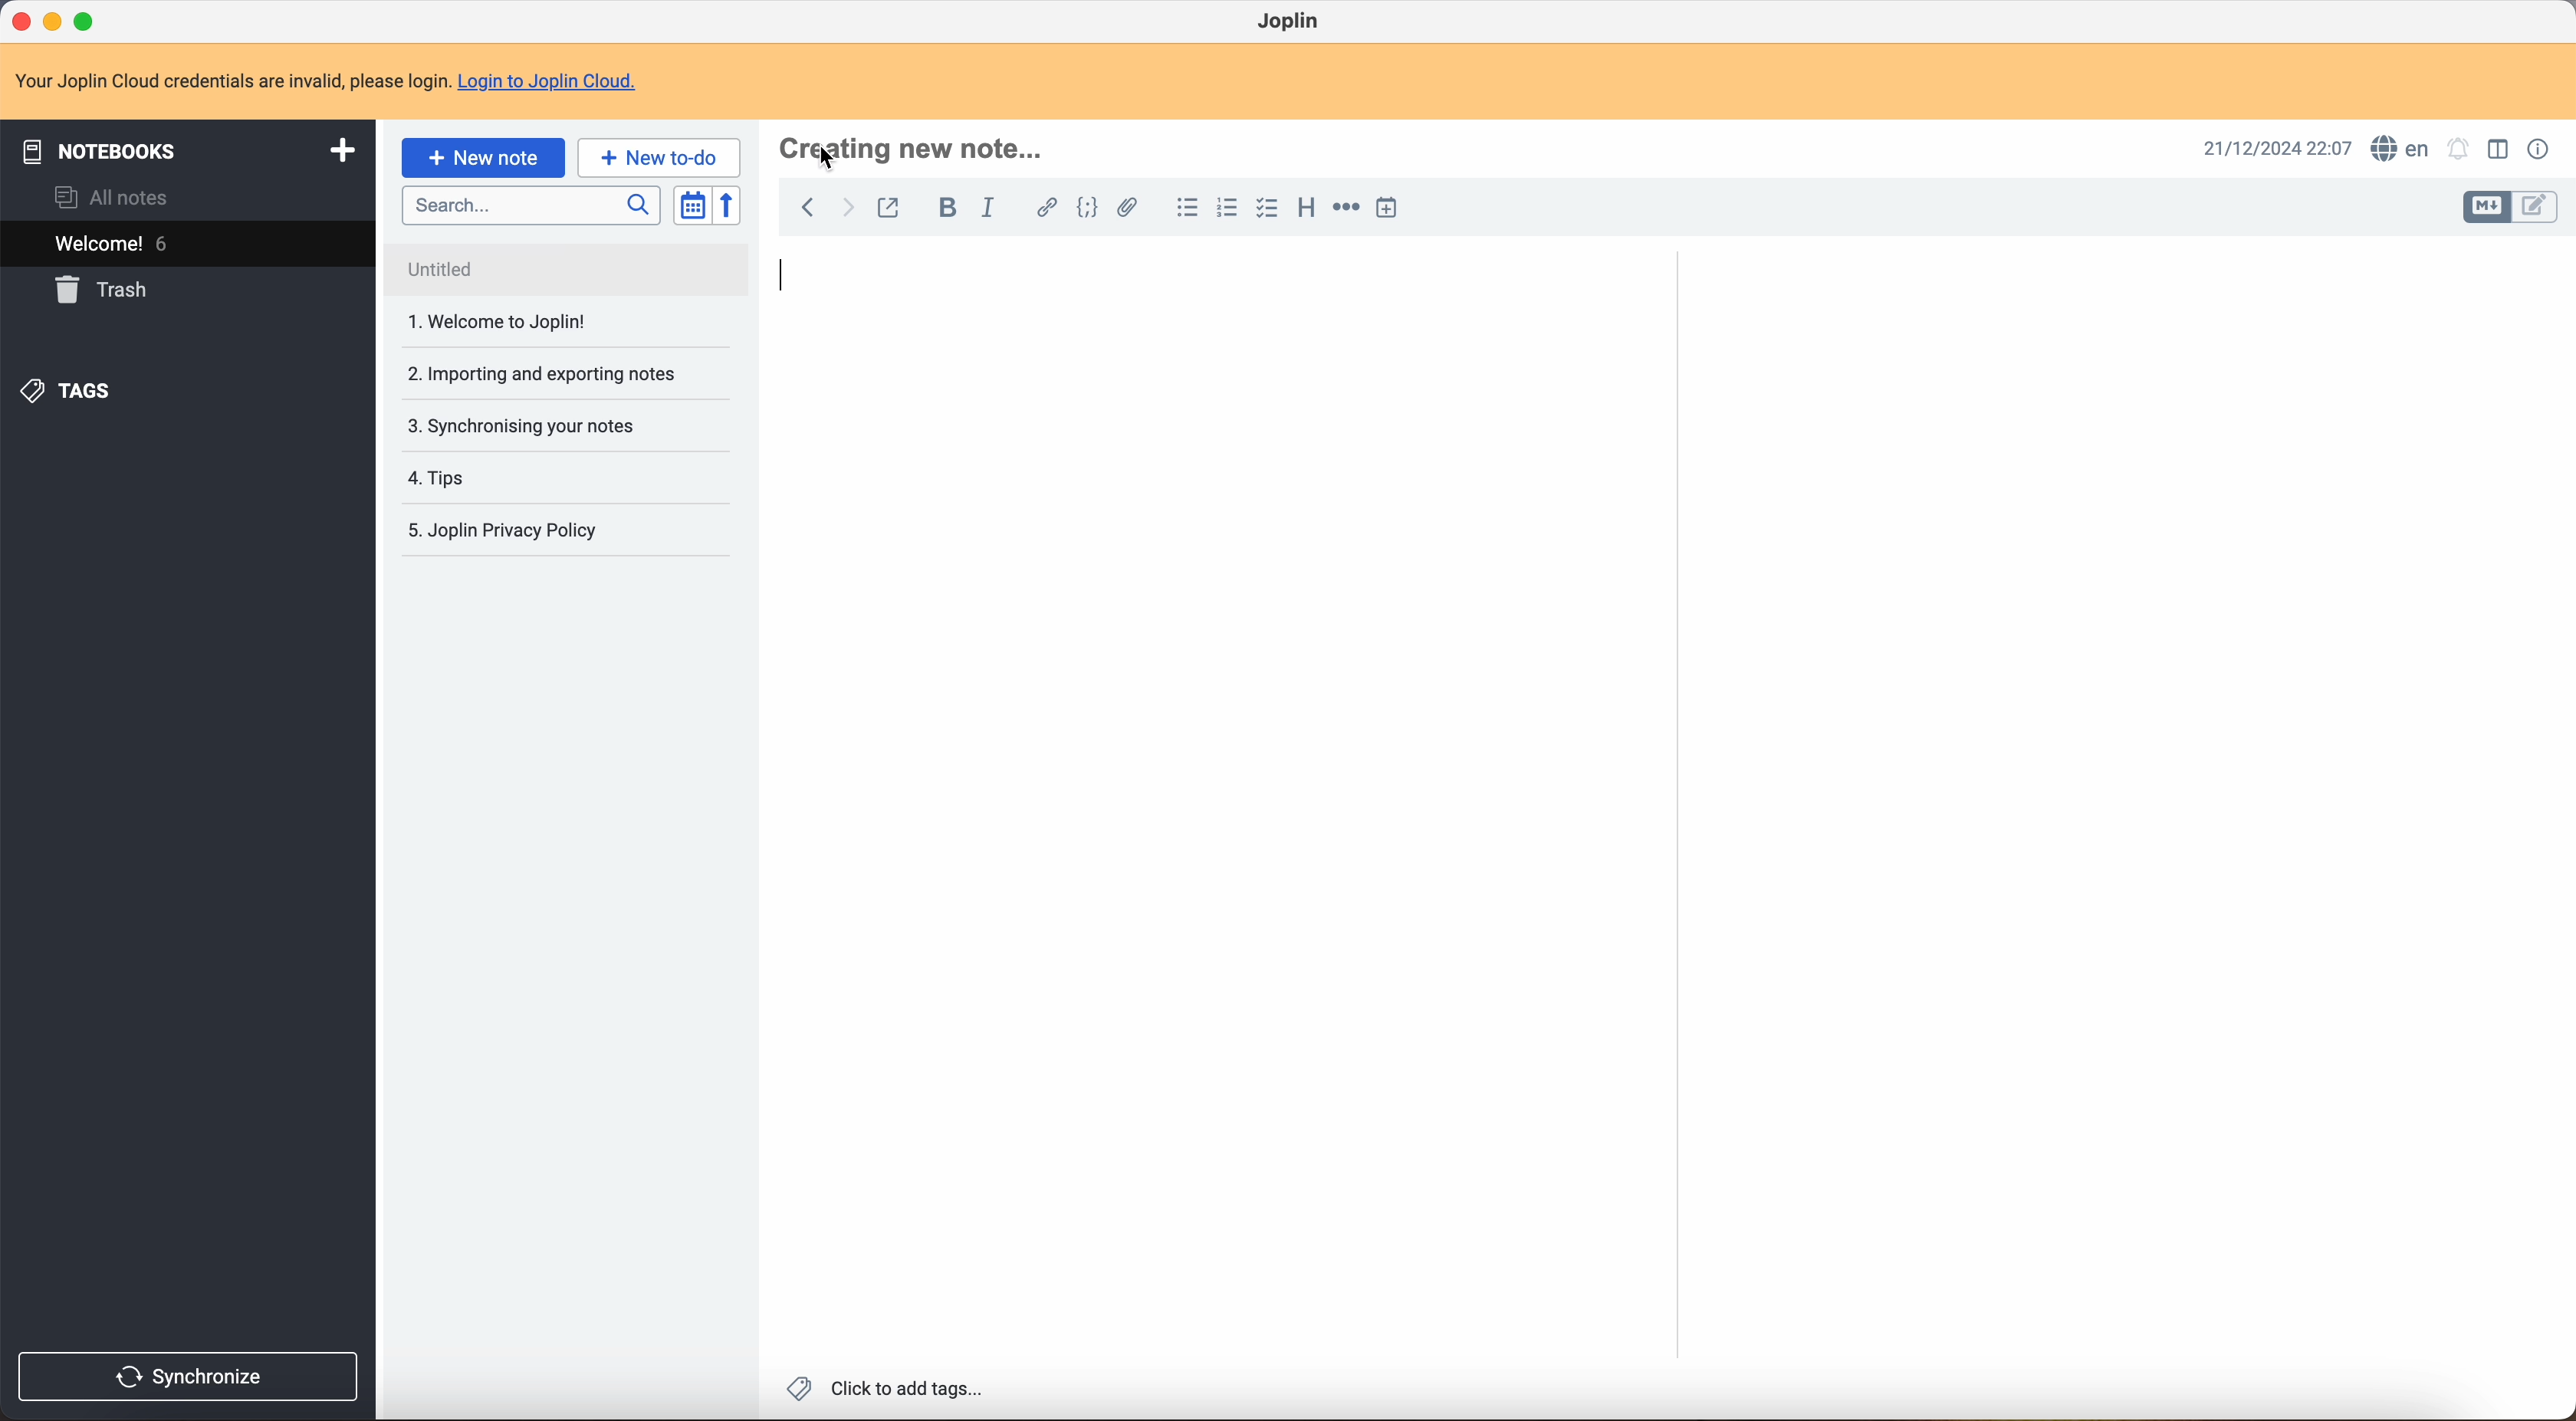 This screenshot has width=2576, height=1421. I want to click on synchronise, so click(195, 1375).